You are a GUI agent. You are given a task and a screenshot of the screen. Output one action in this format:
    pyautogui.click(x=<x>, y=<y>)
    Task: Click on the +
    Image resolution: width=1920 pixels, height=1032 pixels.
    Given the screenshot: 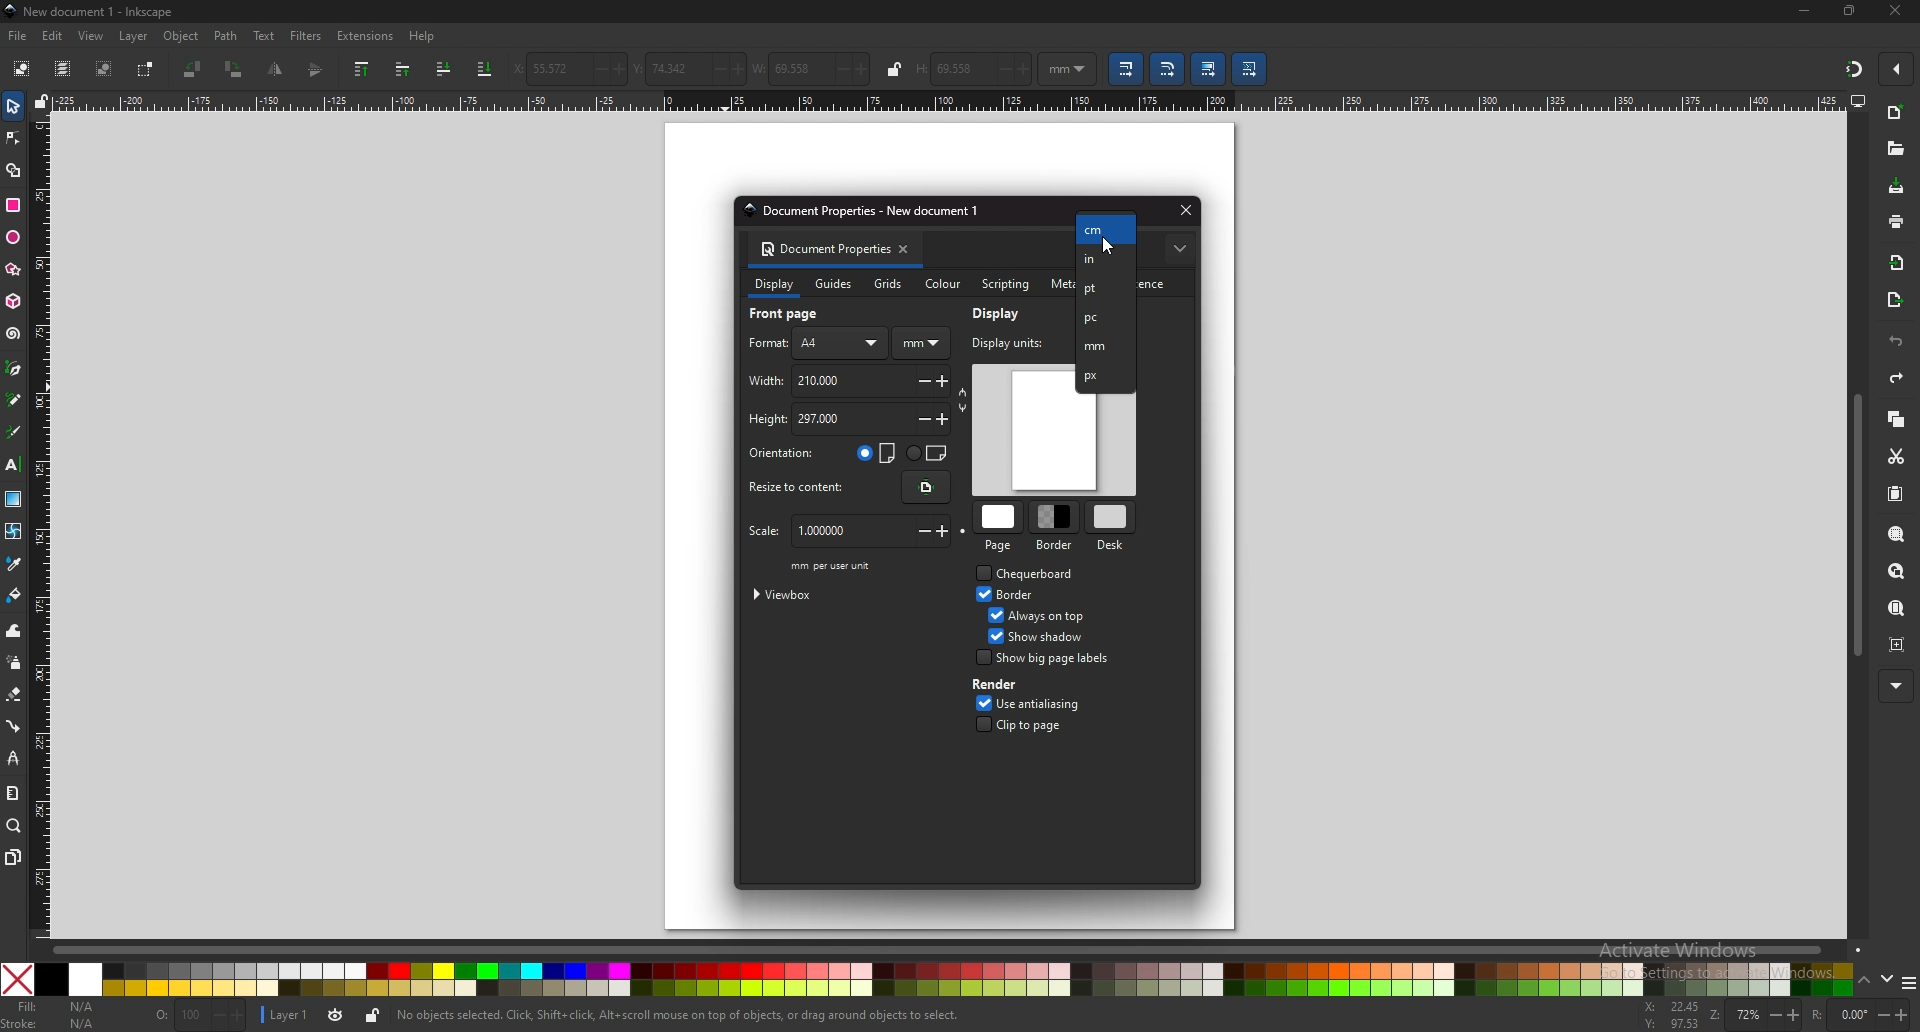 What is the action you would take?
    pyautogui.click(x=617, y=70)
    